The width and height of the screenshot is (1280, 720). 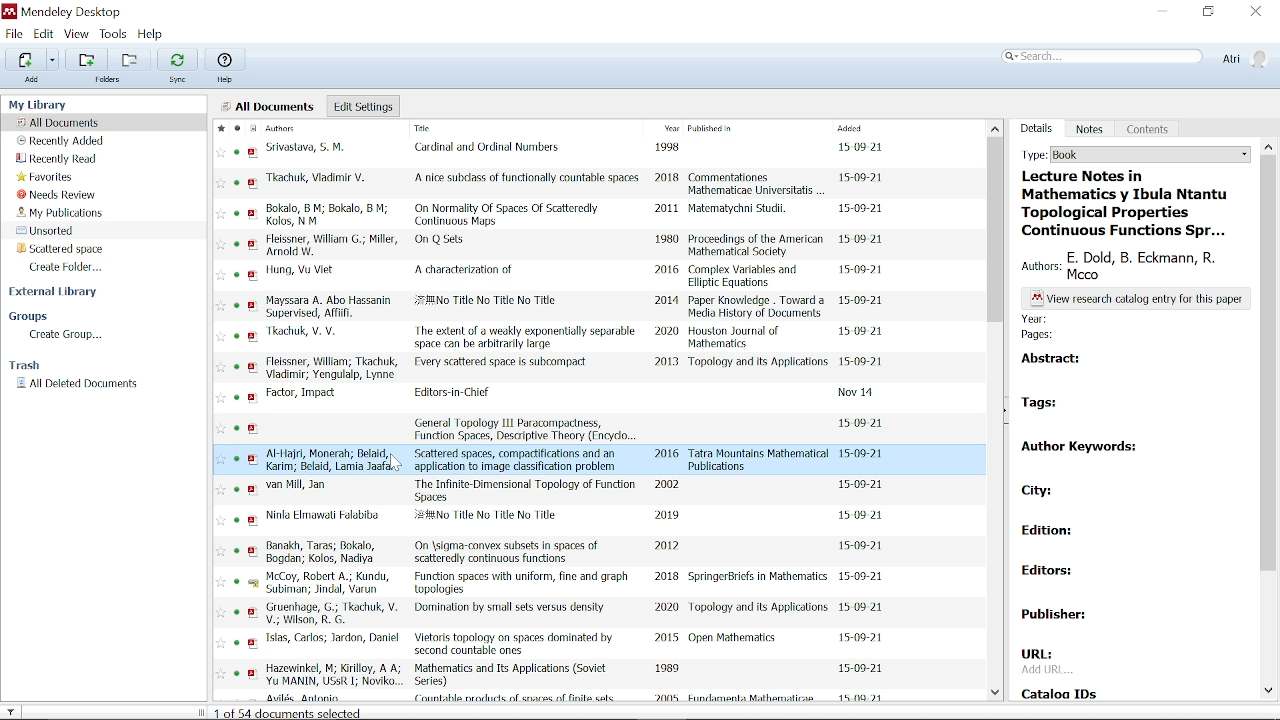 I want to click on Move down in document details, so click(x=1269, y=691).